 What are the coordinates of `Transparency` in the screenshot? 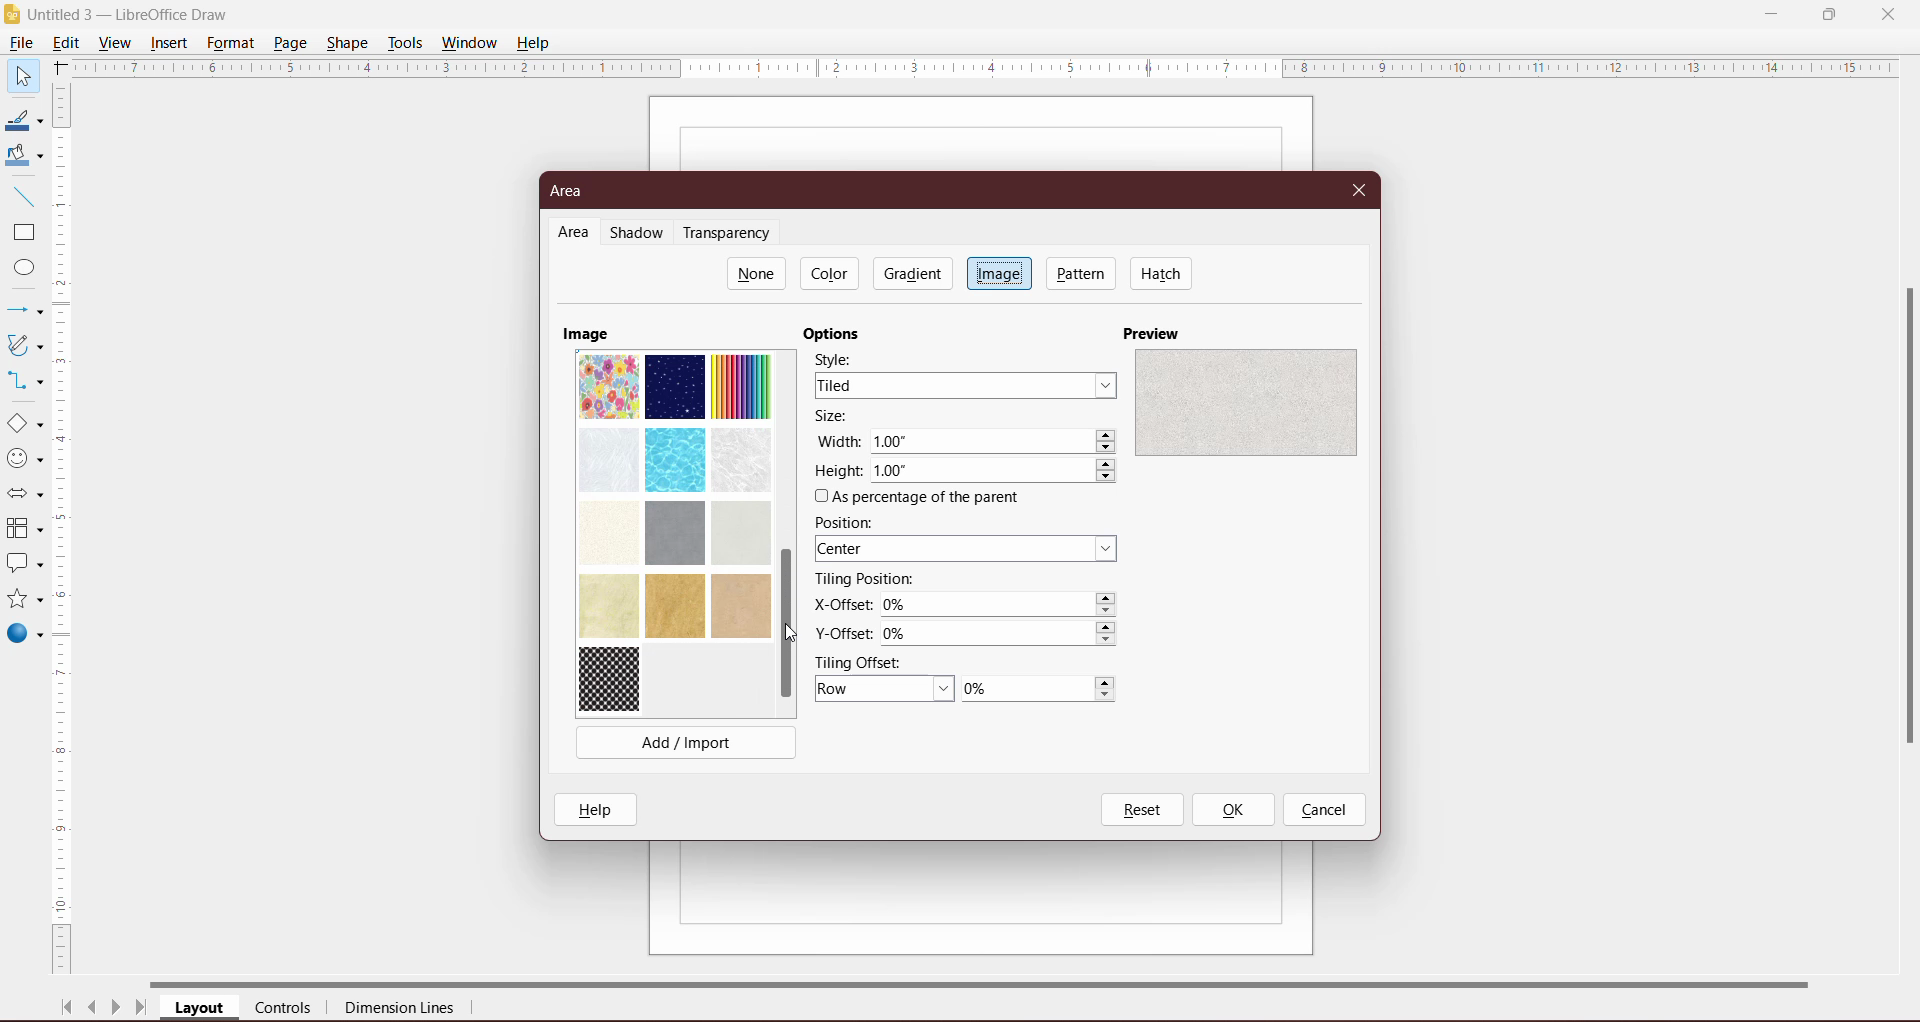 It's located at (731, 233).